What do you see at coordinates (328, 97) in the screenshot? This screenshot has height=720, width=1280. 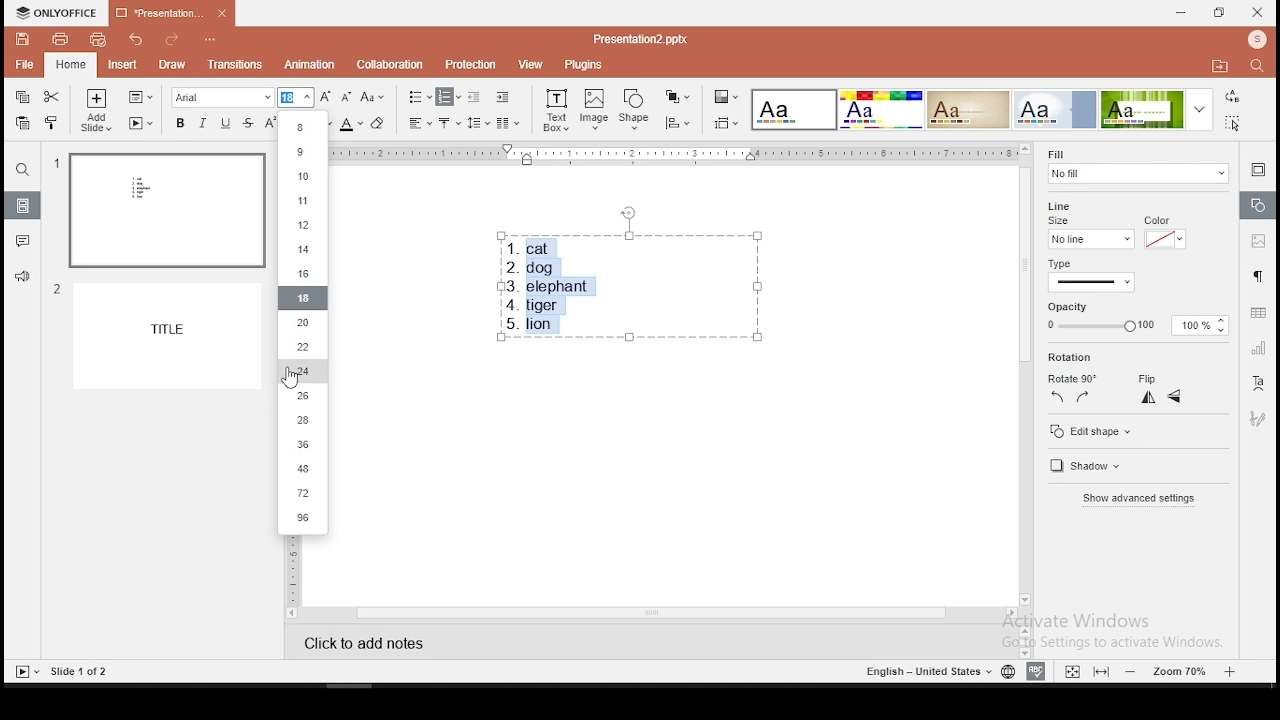 I see `increase font size` at bounding box center [328, 97].